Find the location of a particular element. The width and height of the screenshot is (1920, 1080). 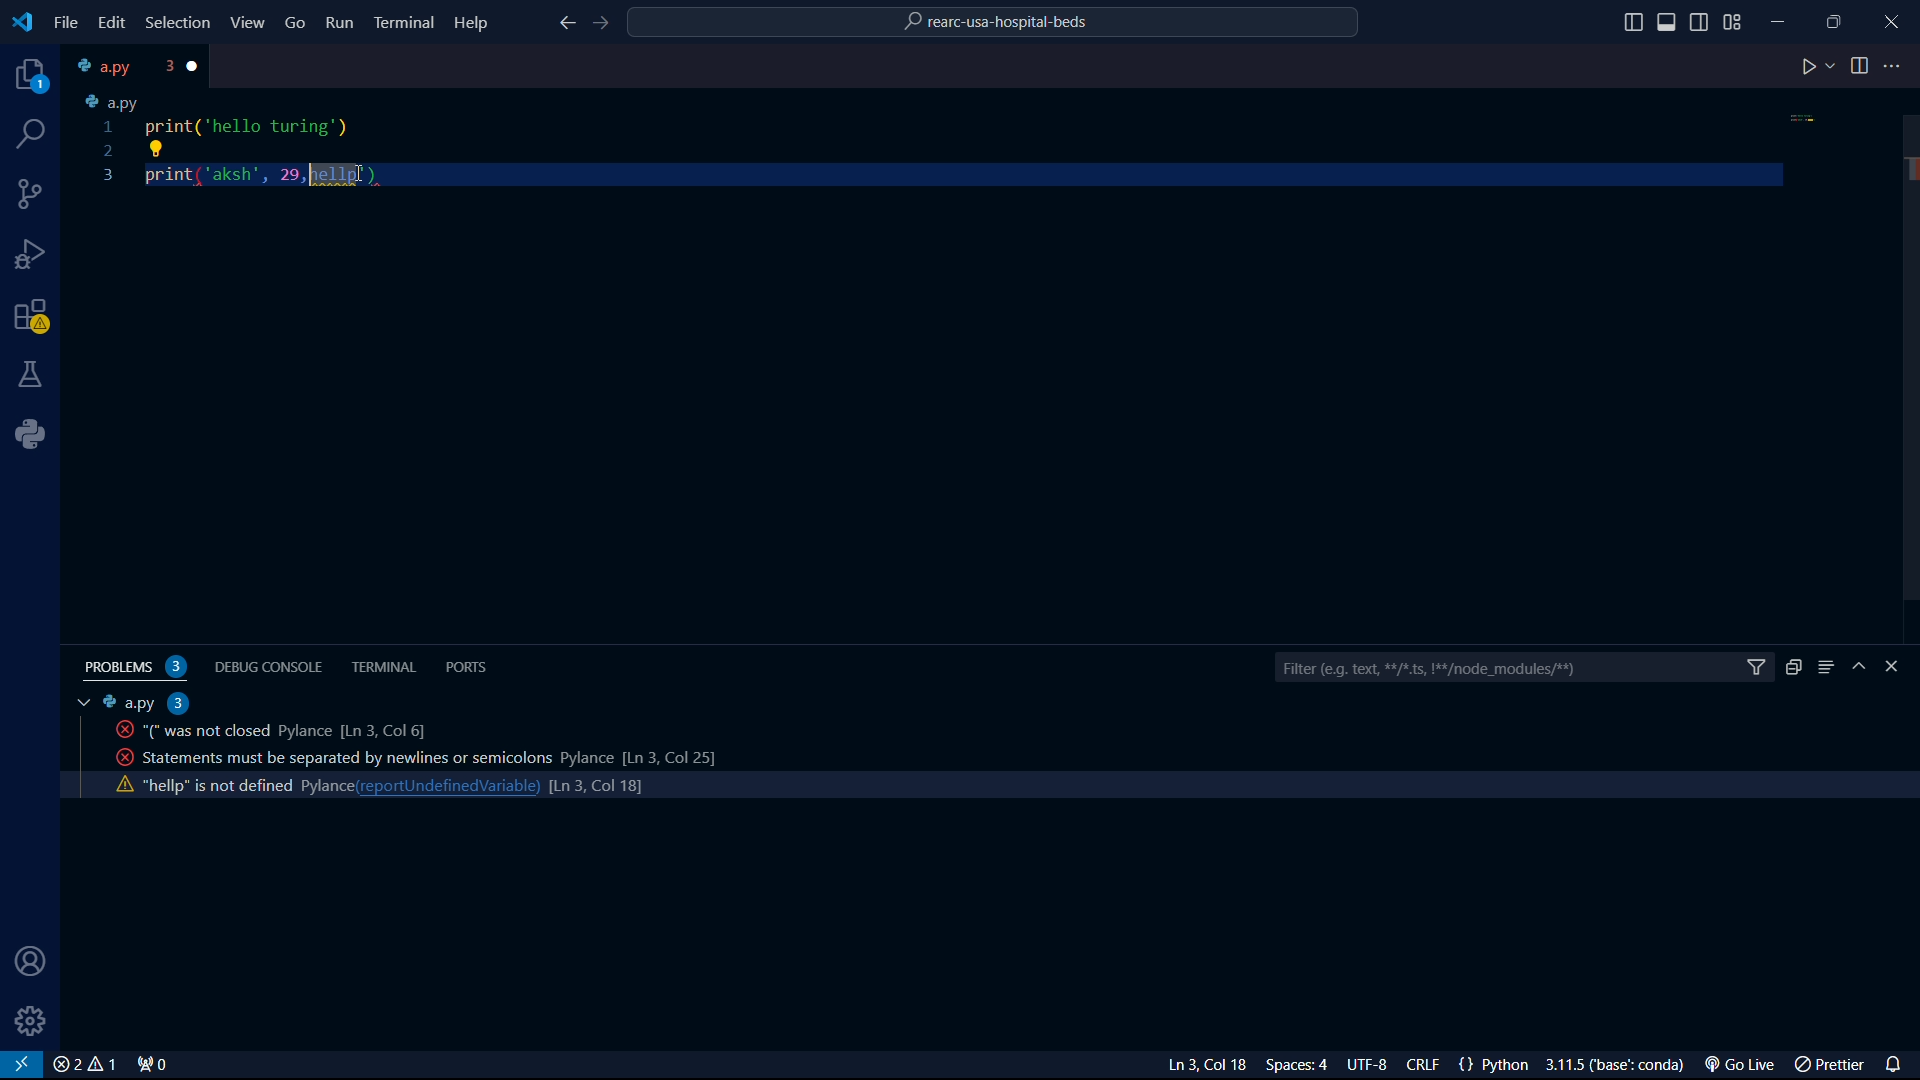

grid view is located at coordinates (1733, 22).